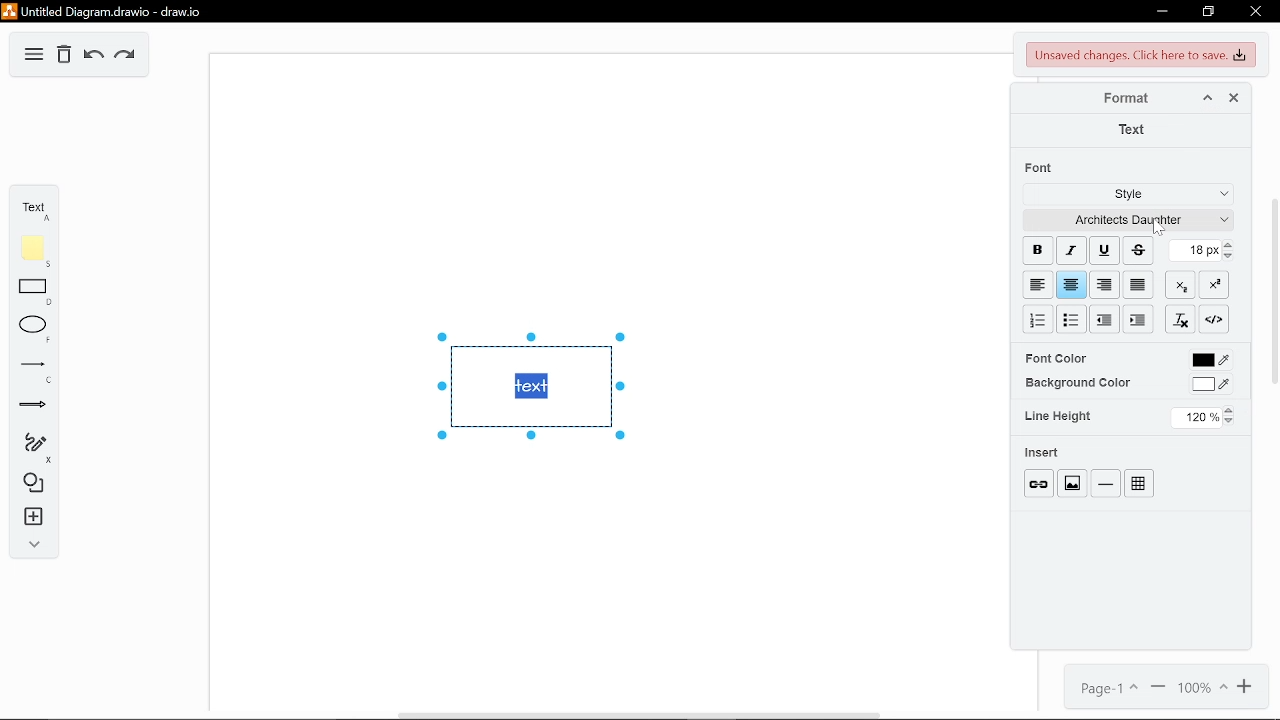  What do you see at coordinates (1105, 319) in the screenshot?
I see `increase indent` at bounding box center [1105, 319].